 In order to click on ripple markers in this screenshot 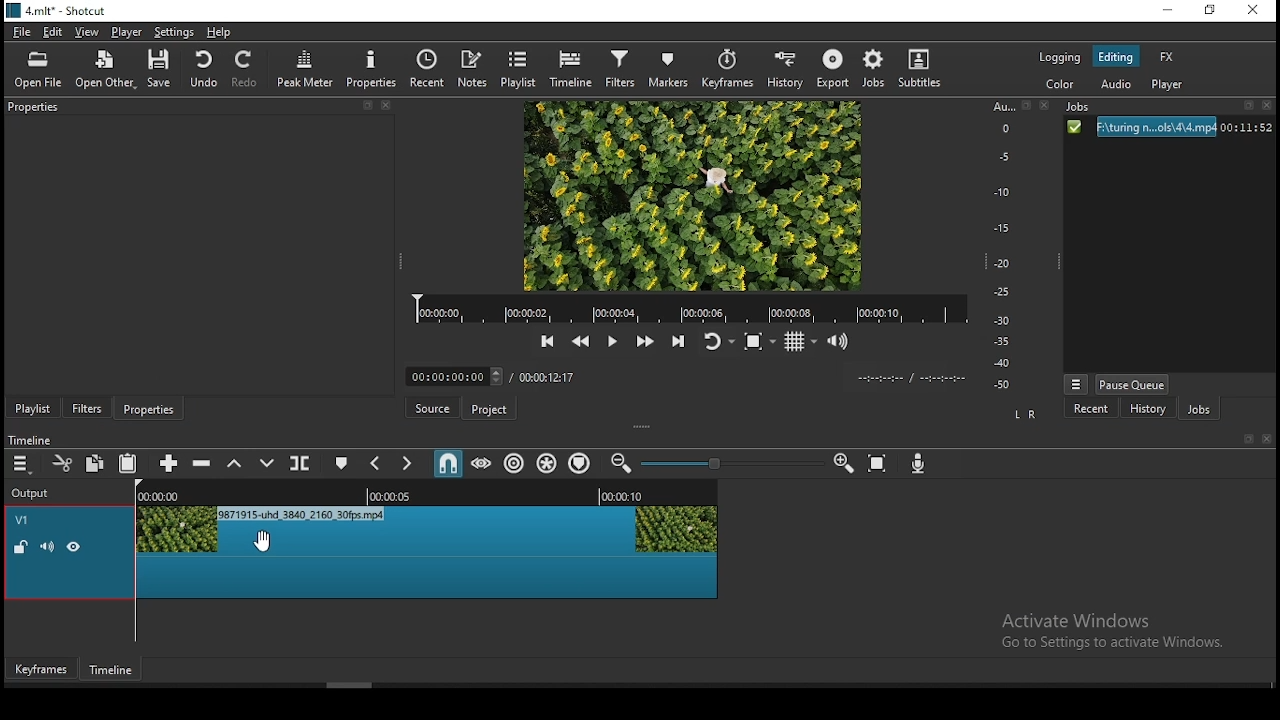, I will do `click(579, 462)`.